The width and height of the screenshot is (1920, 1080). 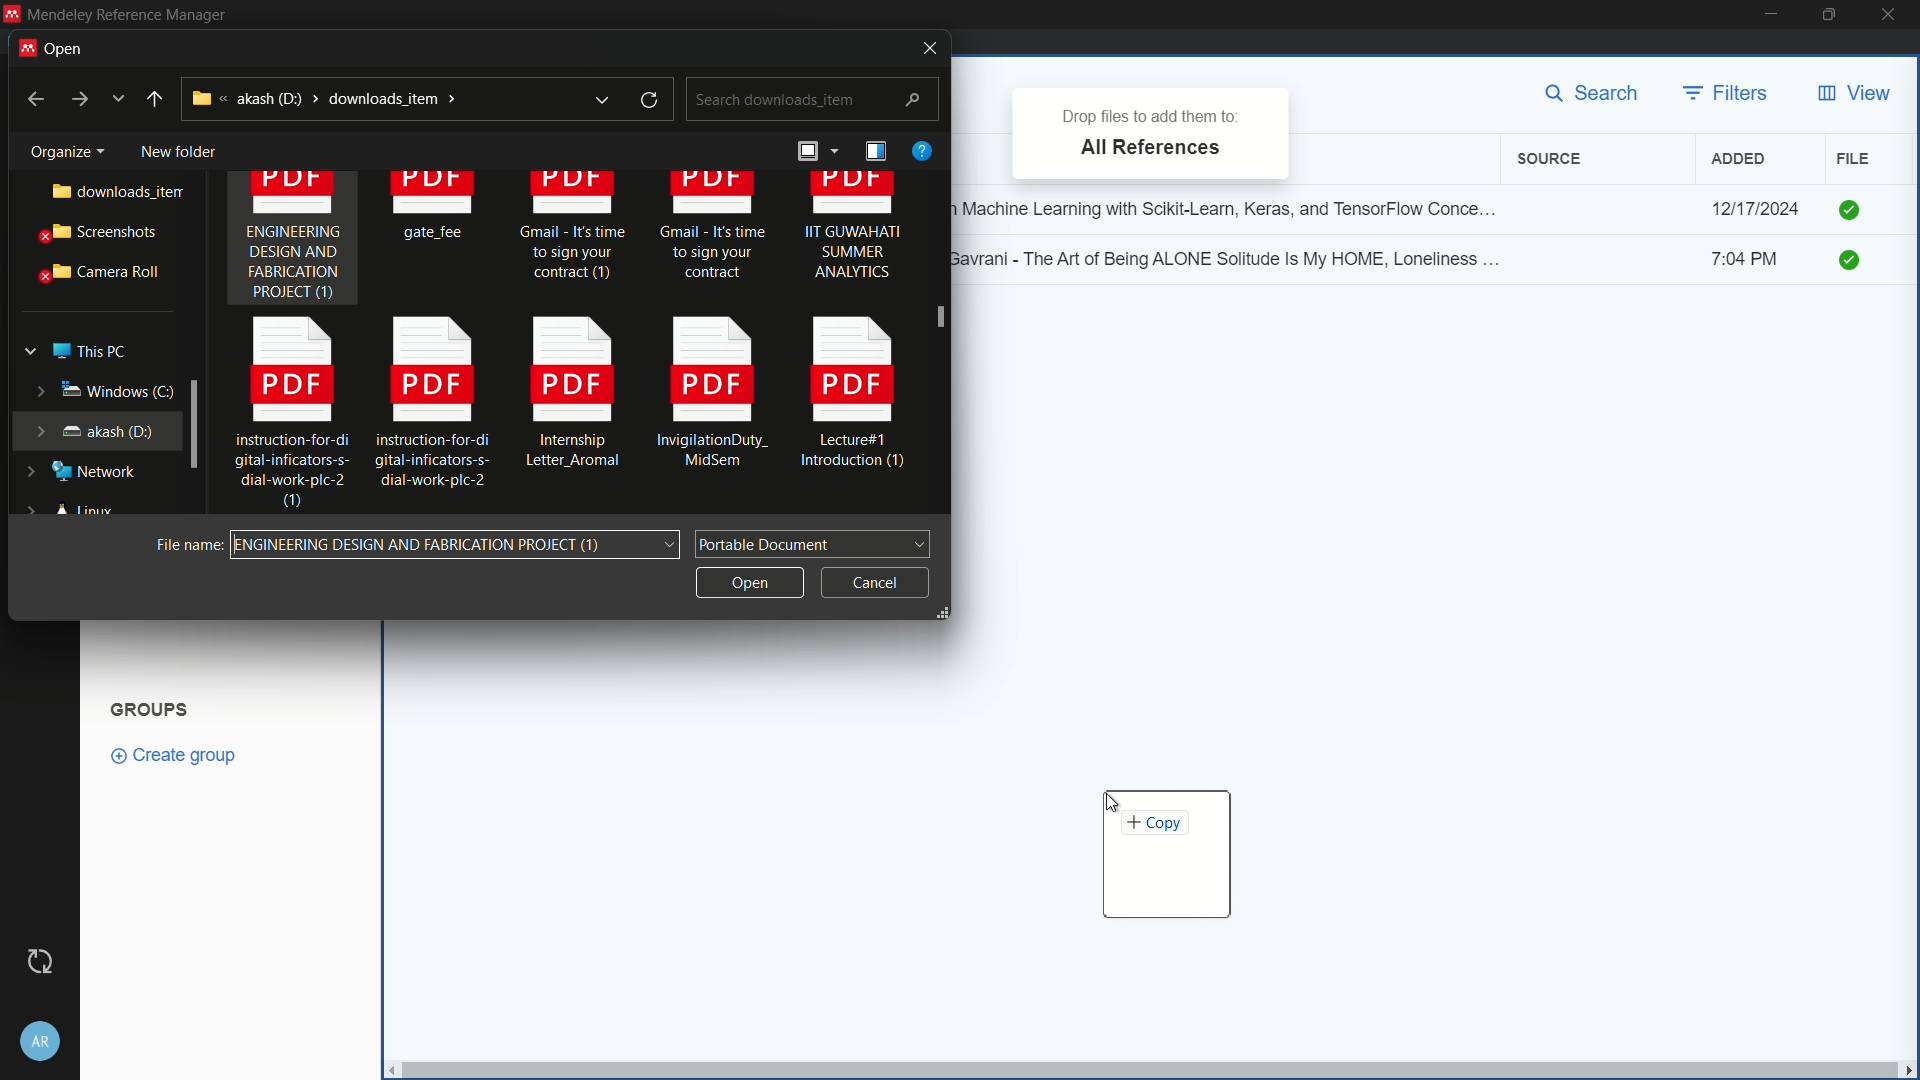 I want to click on expand window, so click(x=196, y=422).